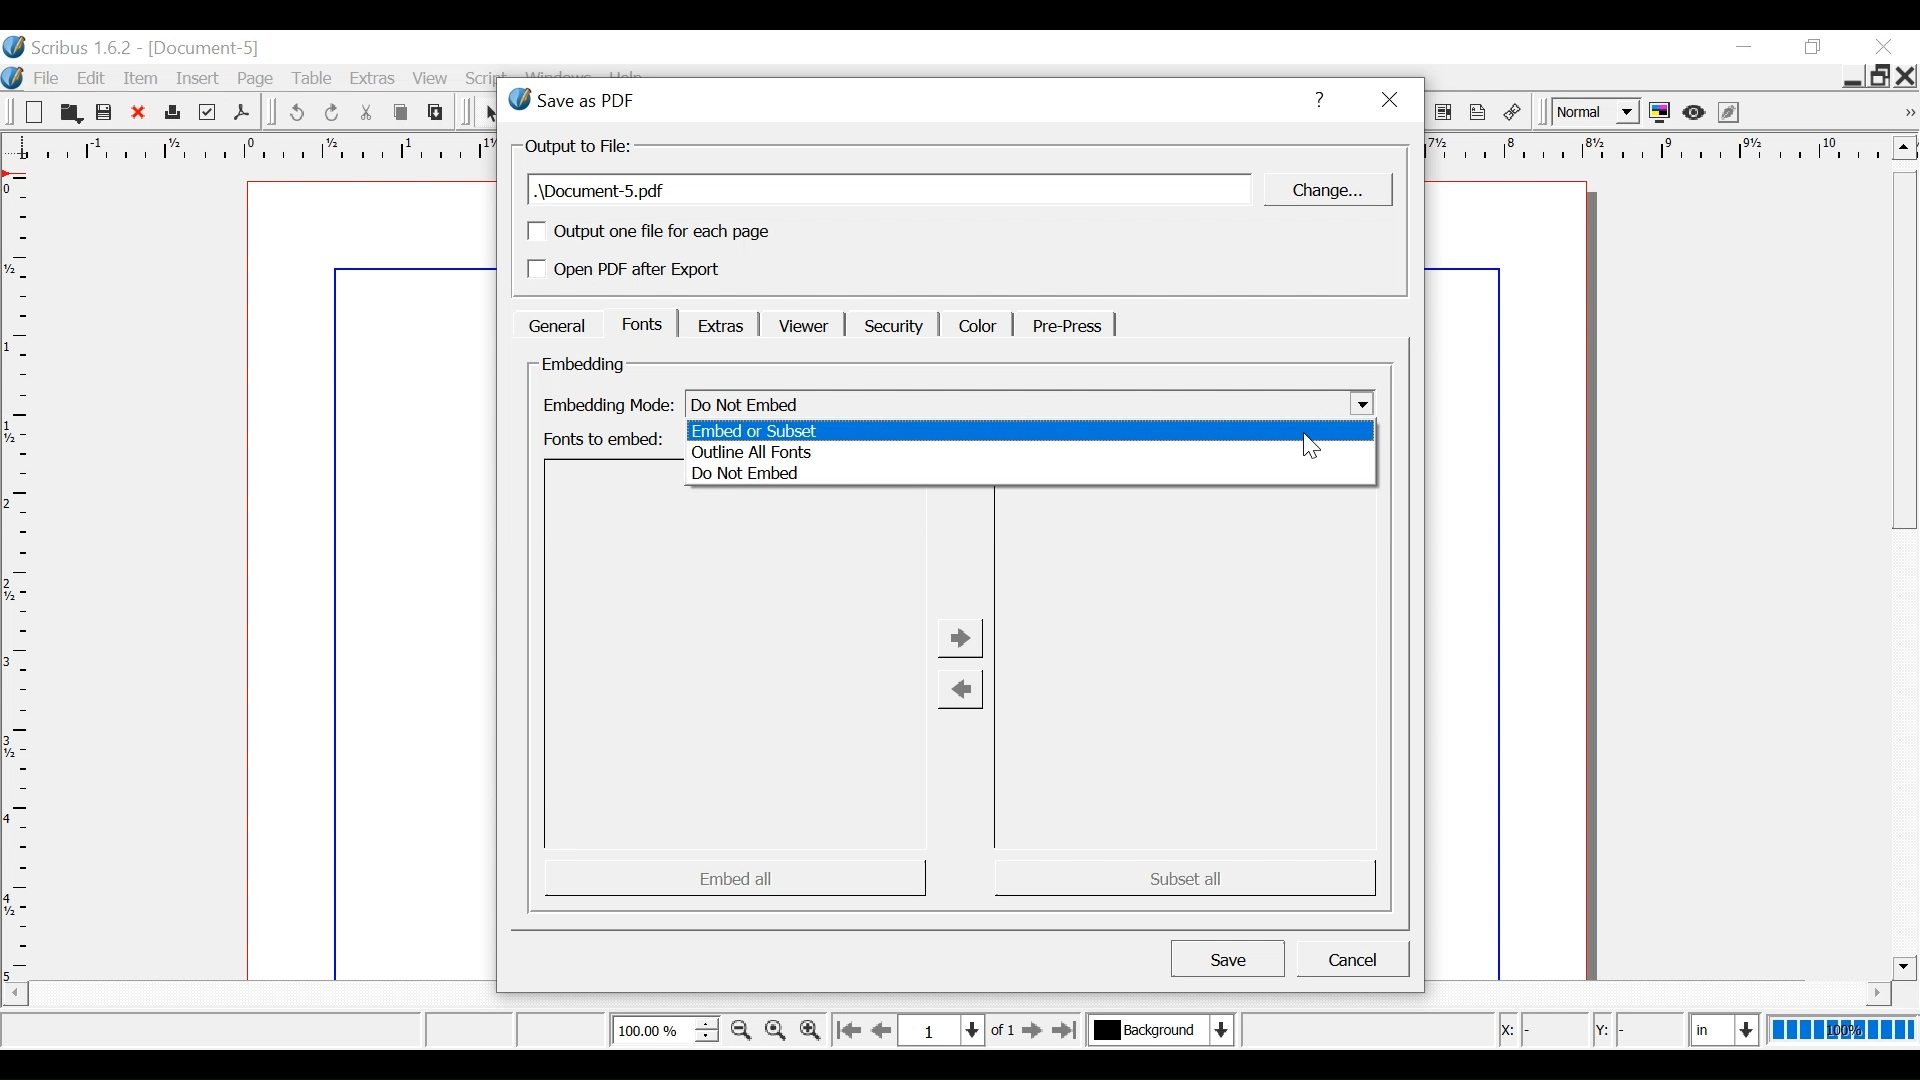 Image resolution: width=1920 pixels, height=1080 pixels. What do you see at coordinates (962, 1029) in the screenshot?
I see `Current position` at bounding box center [962, 1029].